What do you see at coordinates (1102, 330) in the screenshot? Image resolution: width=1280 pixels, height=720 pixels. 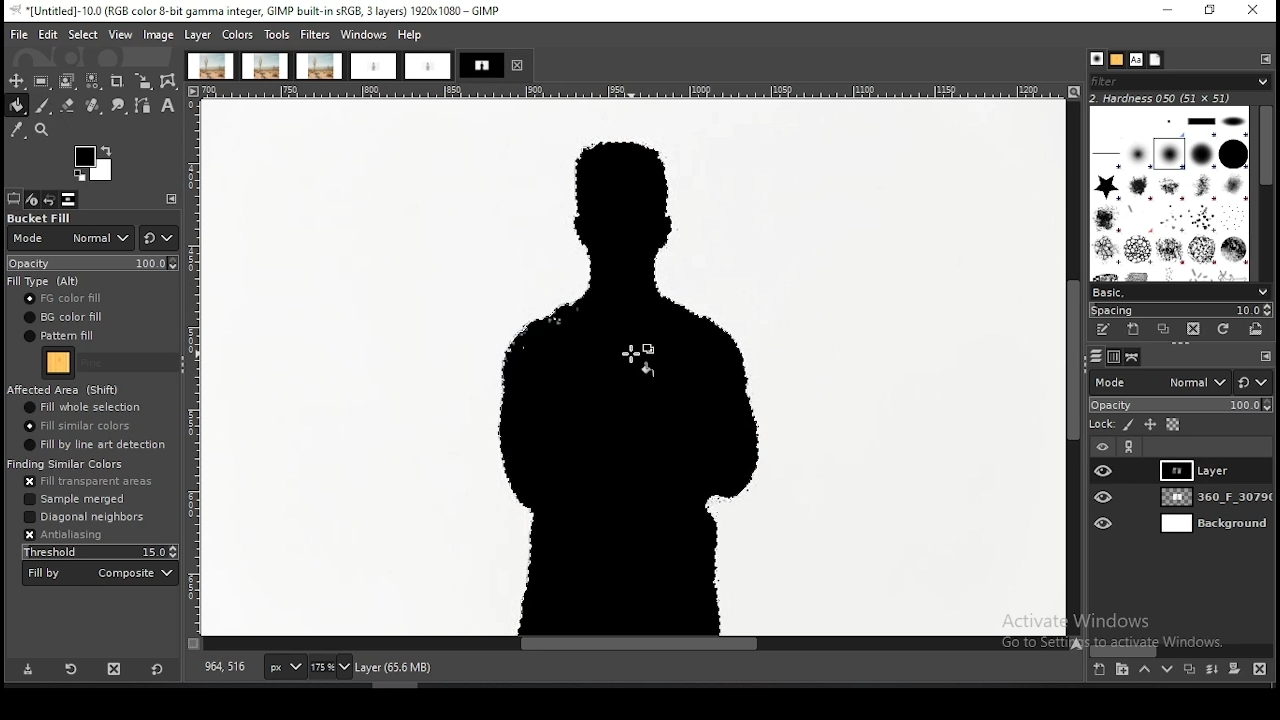 I see `edit this brush` at bounding box center [1102, 330].